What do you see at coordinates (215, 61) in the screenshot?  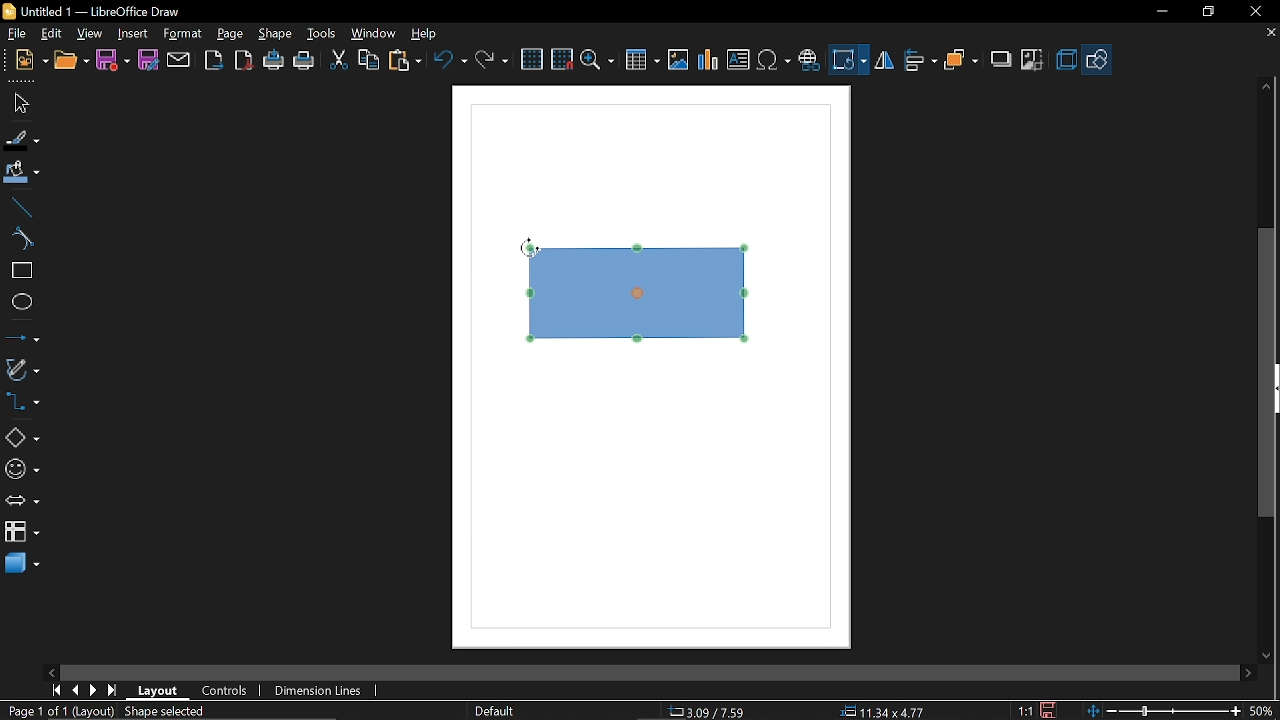 I see `Import` at bounding box center [215, 61].